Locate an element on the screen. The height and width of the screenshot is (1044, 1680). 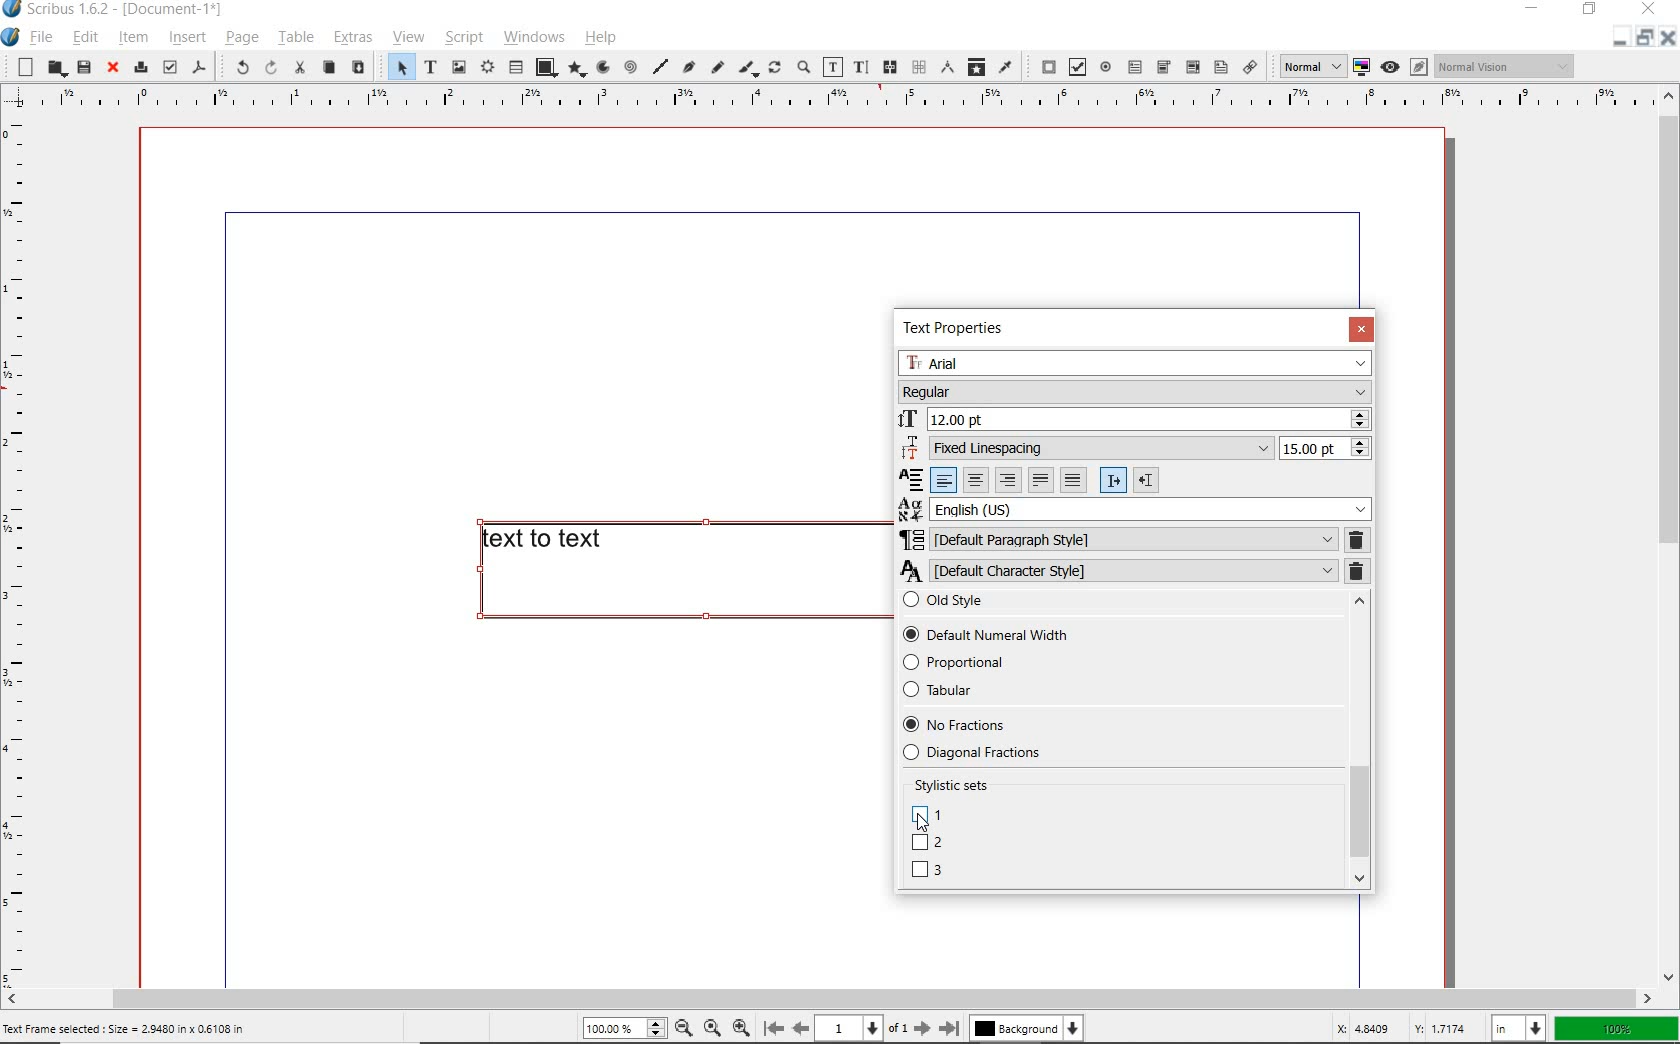
help is located at coordinates (605, 37).